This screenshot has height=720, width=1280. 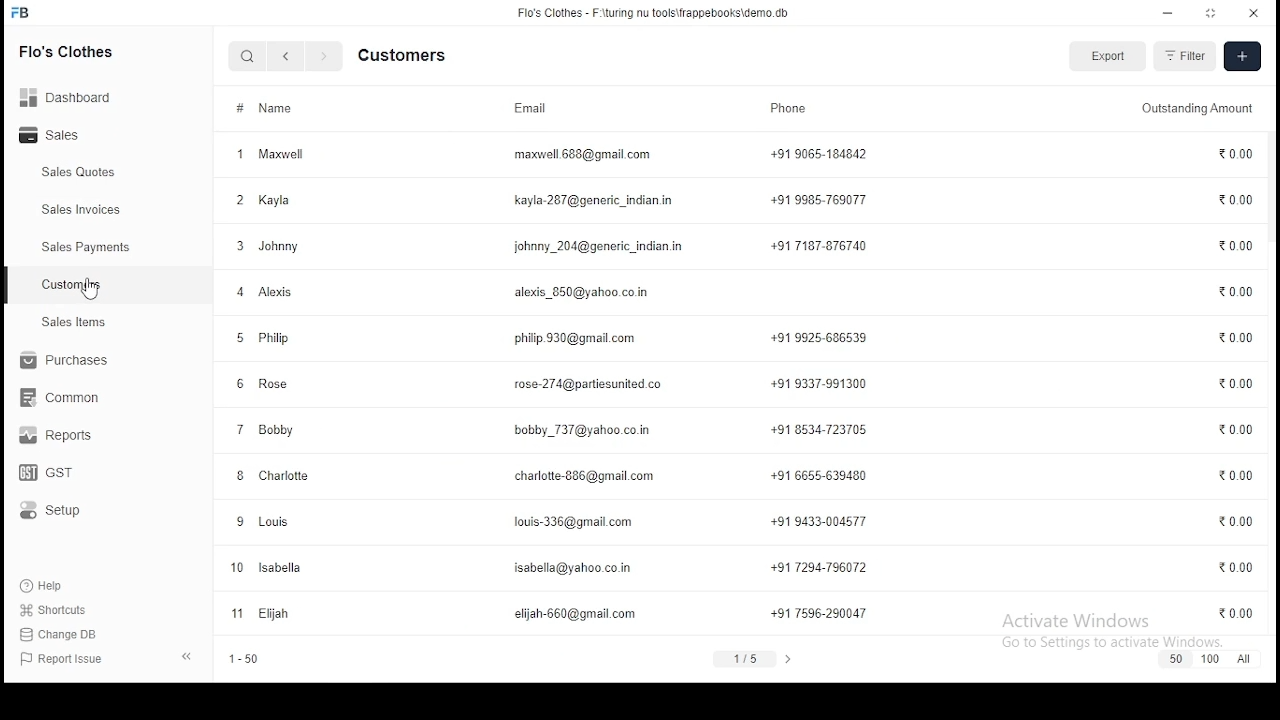 I want to click on 0.00, so click(x=1232, y=476).